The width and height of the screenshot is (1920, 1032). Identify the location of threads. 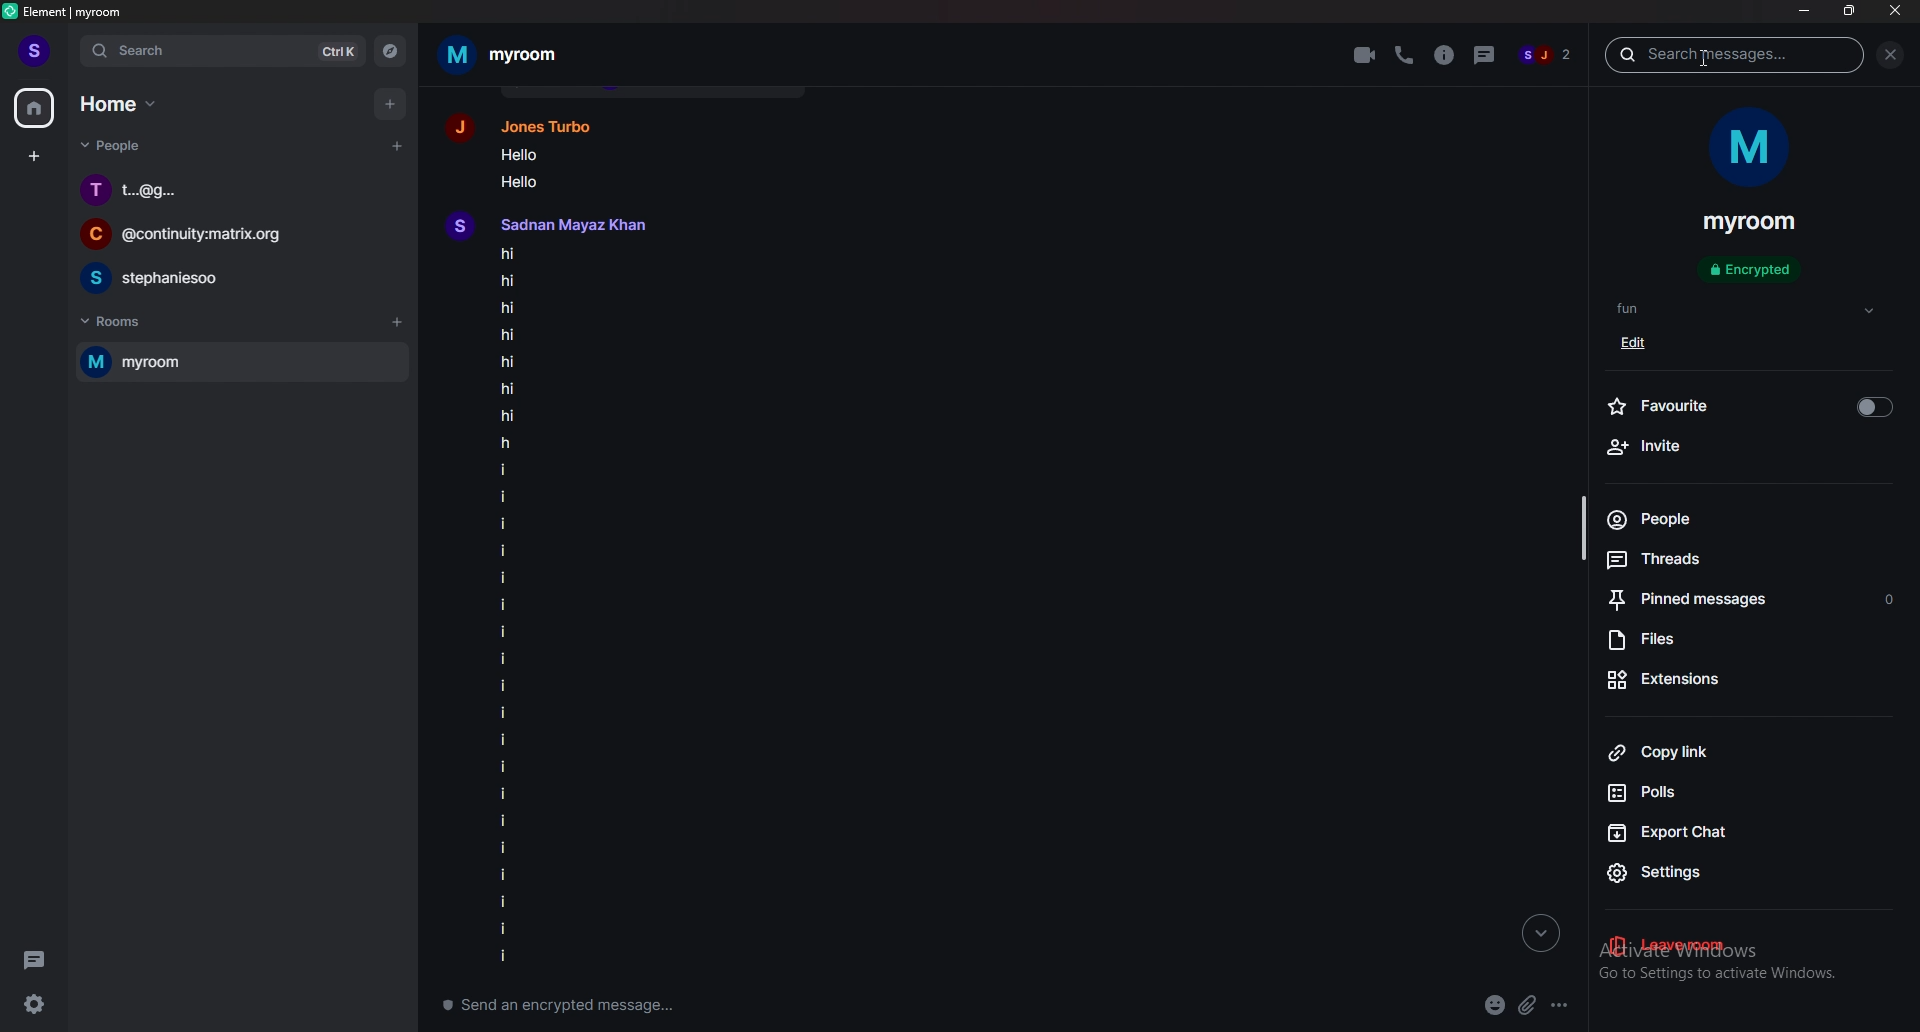
(1712, 560).